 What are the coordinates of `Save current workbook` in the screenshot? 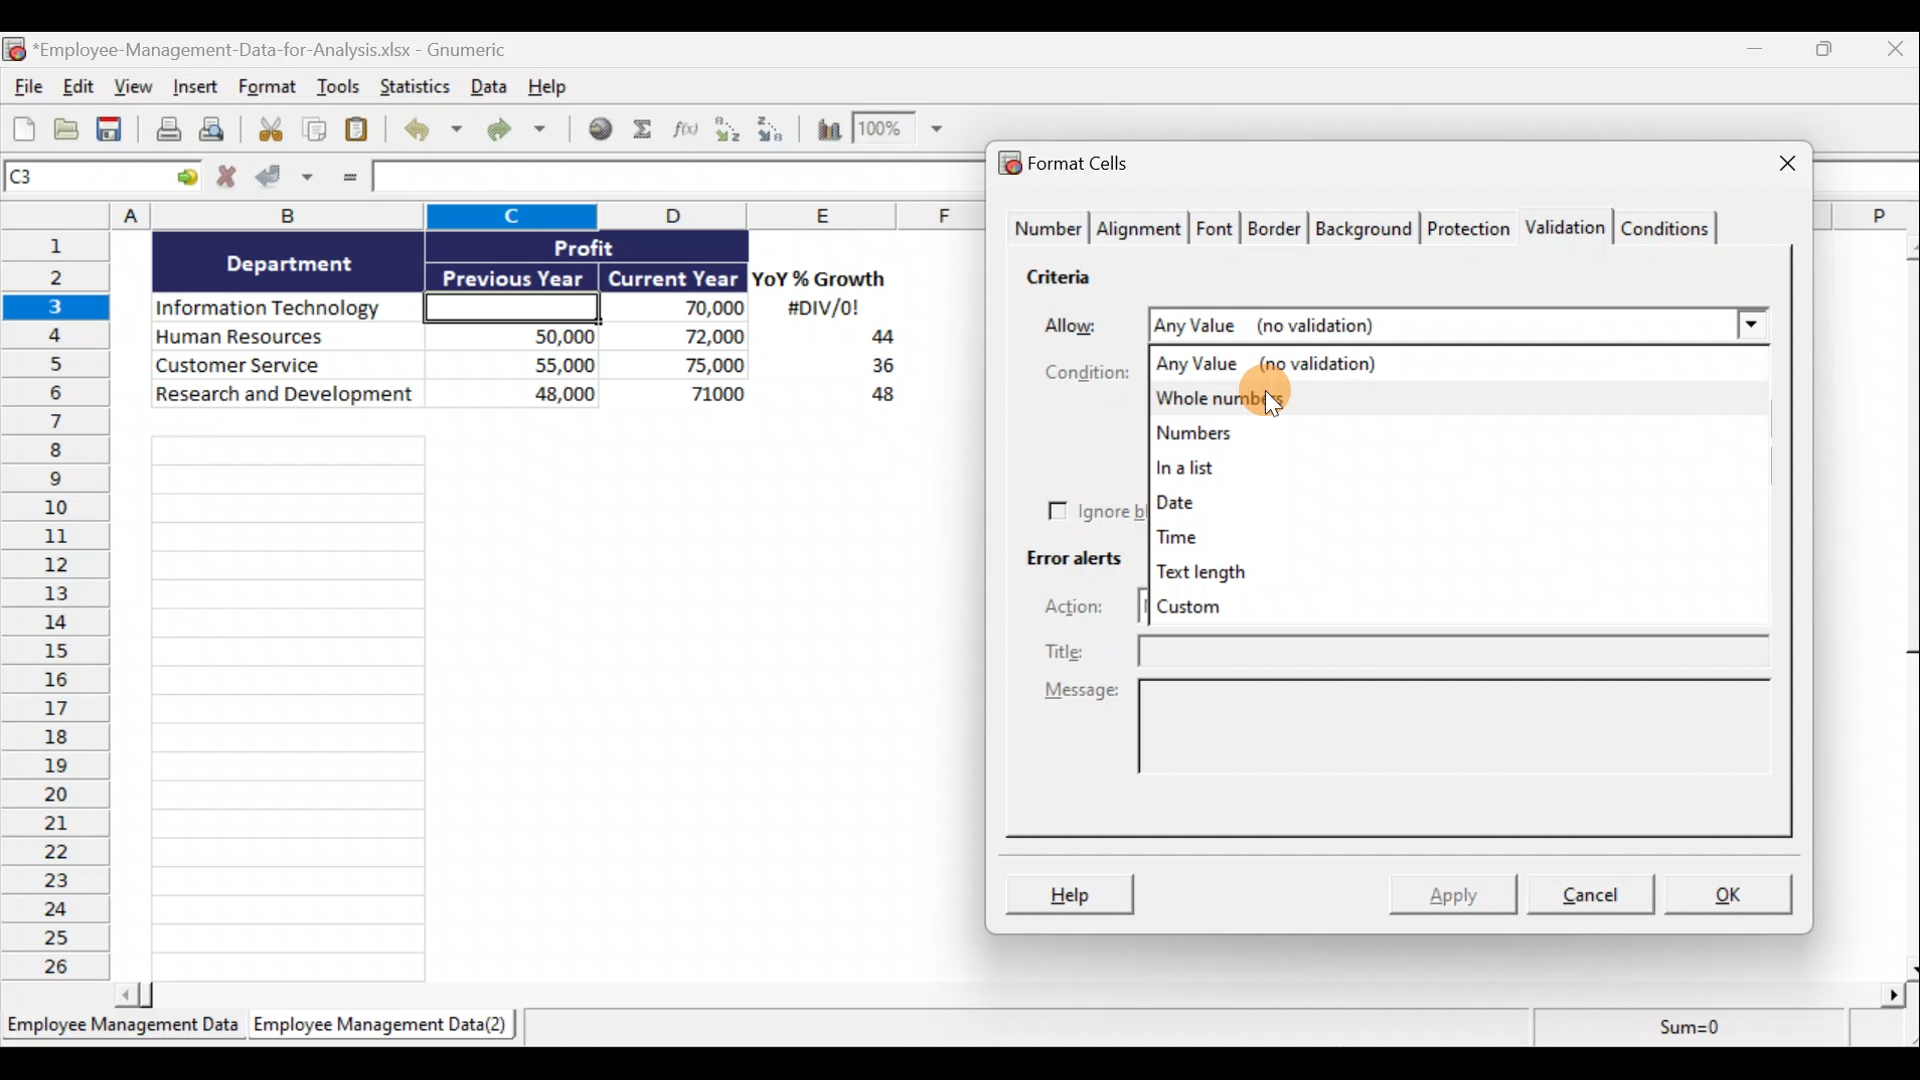 It's located at (111, 130).